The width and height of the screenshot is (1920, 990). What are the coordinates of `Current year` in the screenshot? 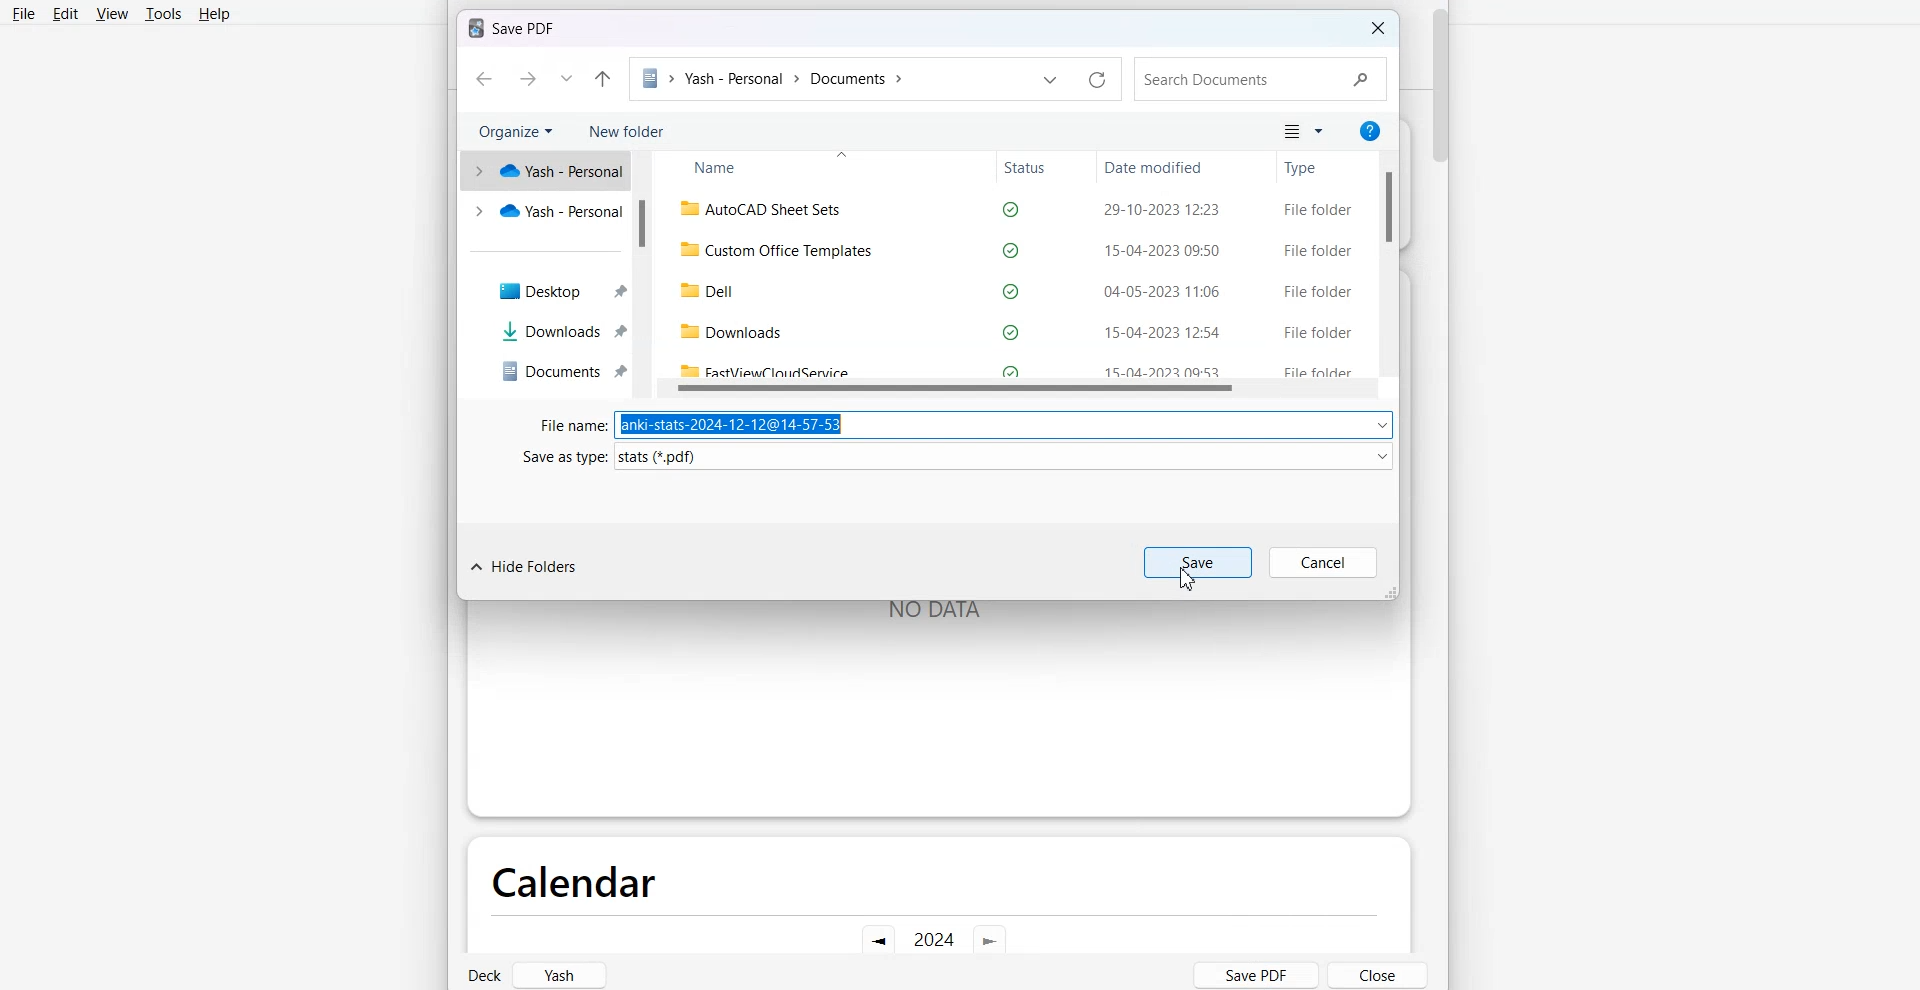 It's located at (934, 940).